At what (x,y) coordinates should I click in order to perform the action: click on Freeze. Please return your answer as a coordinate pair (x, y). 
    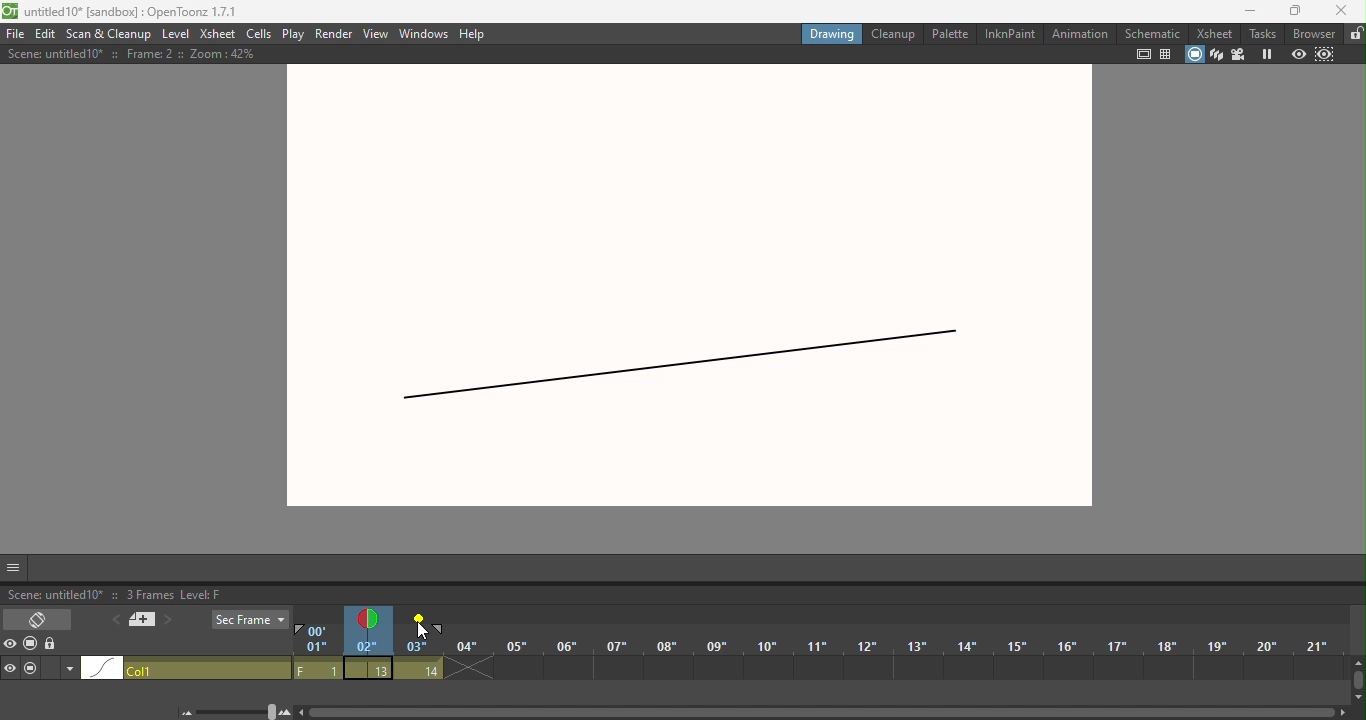
    Looking at the image, I should click on (1266, 55).